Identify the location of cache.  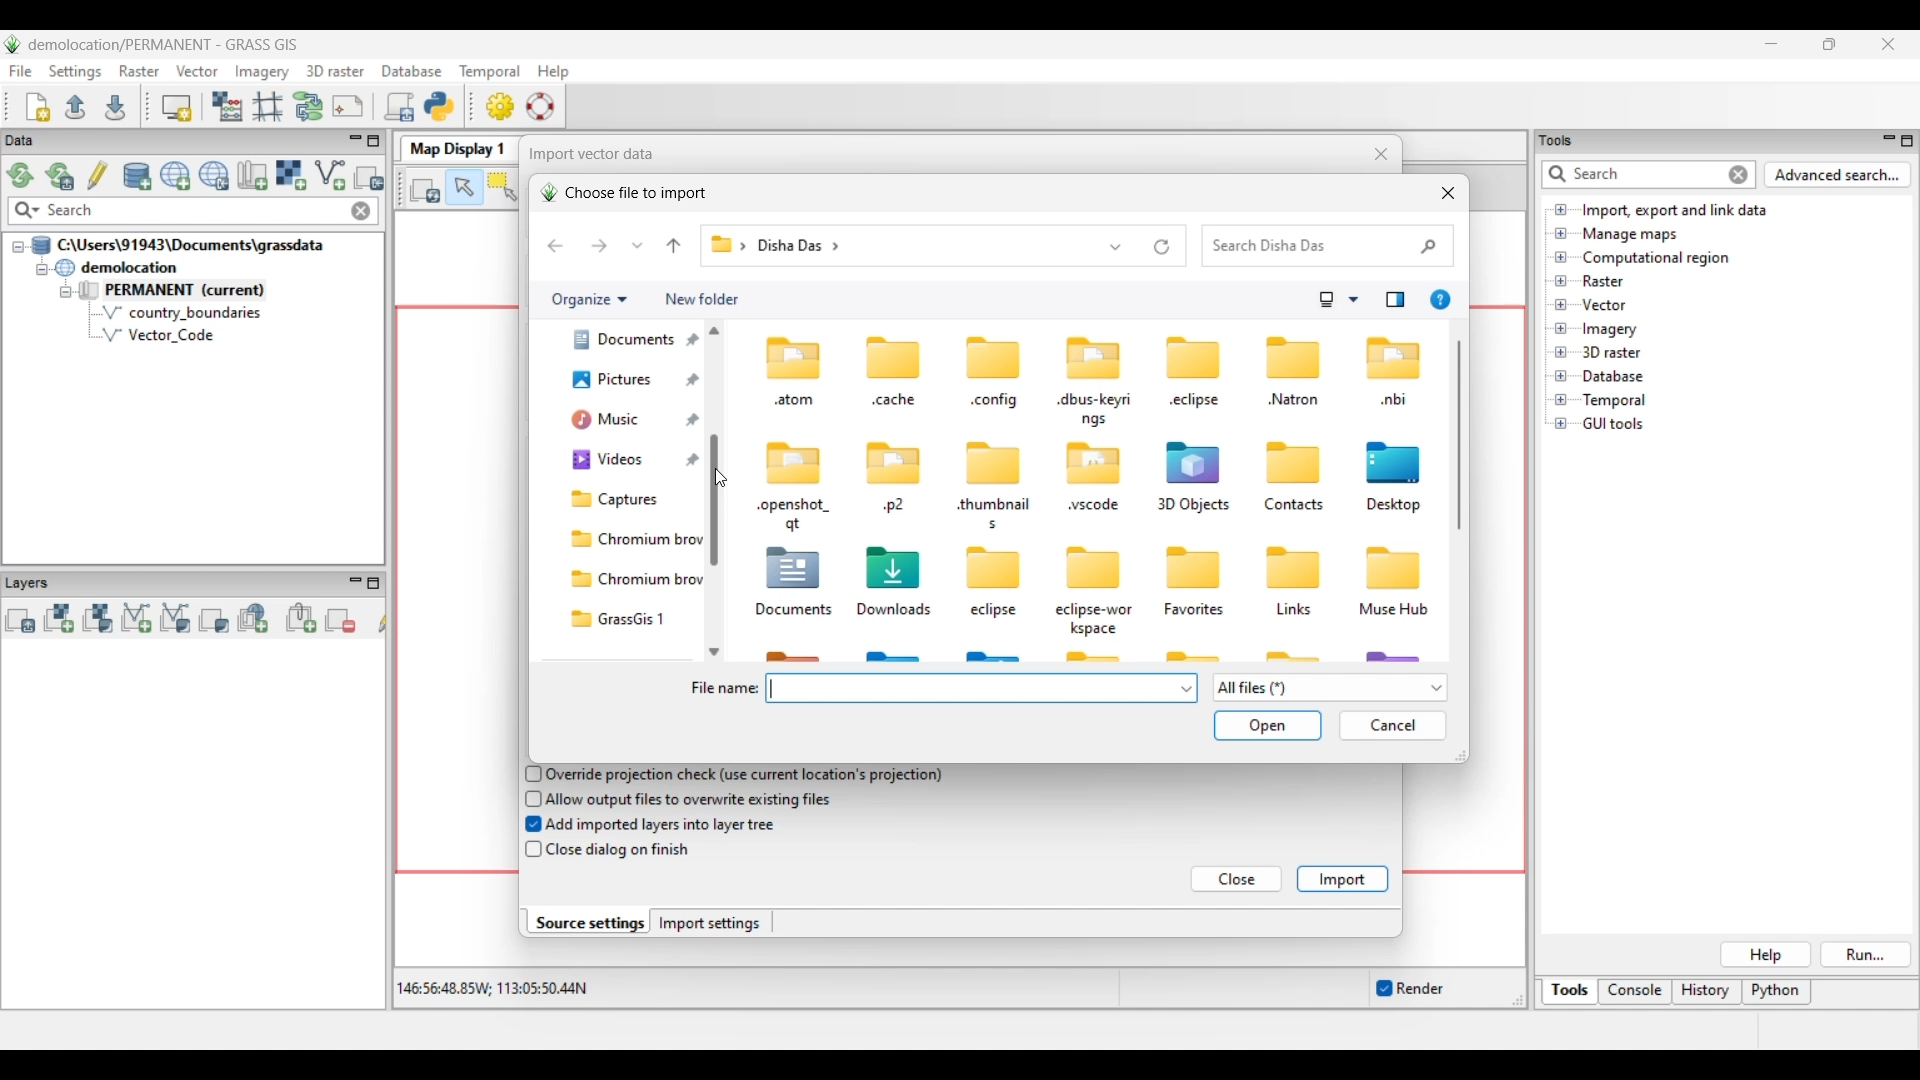
(894, 400).